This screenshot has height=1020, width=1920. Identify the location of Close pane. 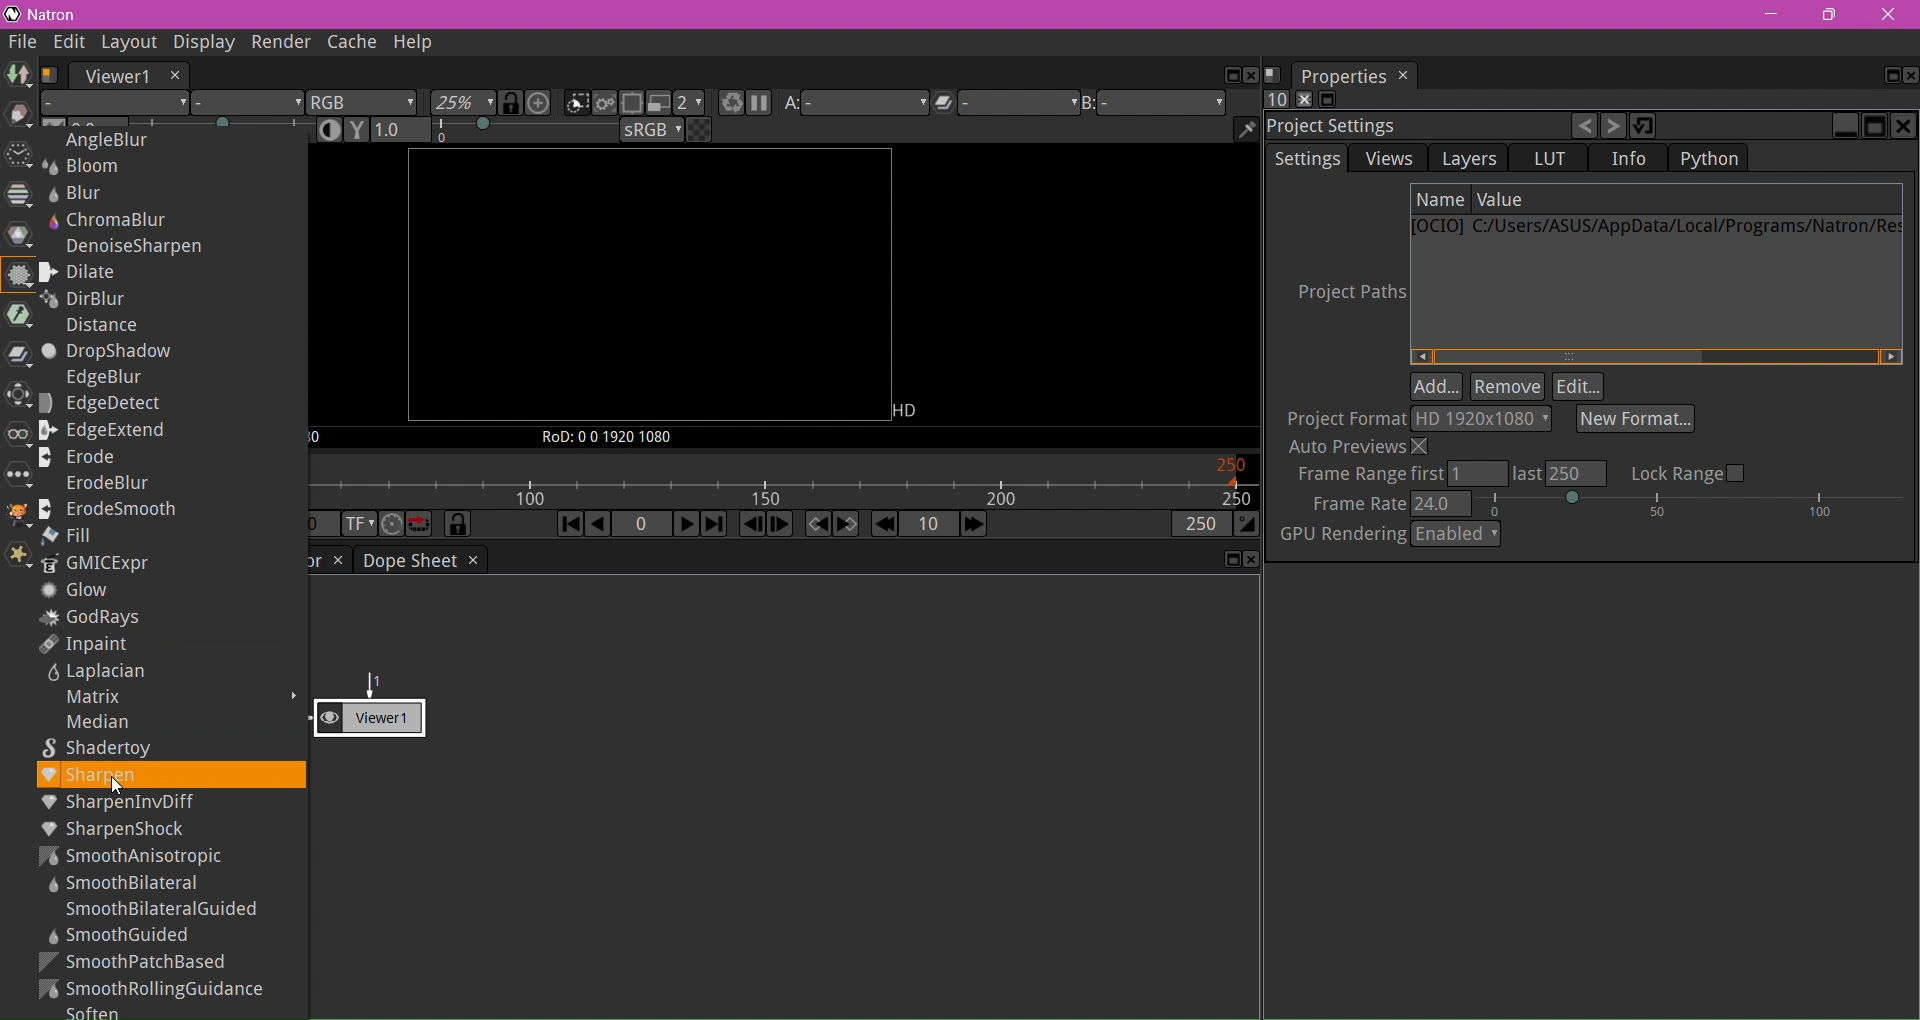
(1908, 75).